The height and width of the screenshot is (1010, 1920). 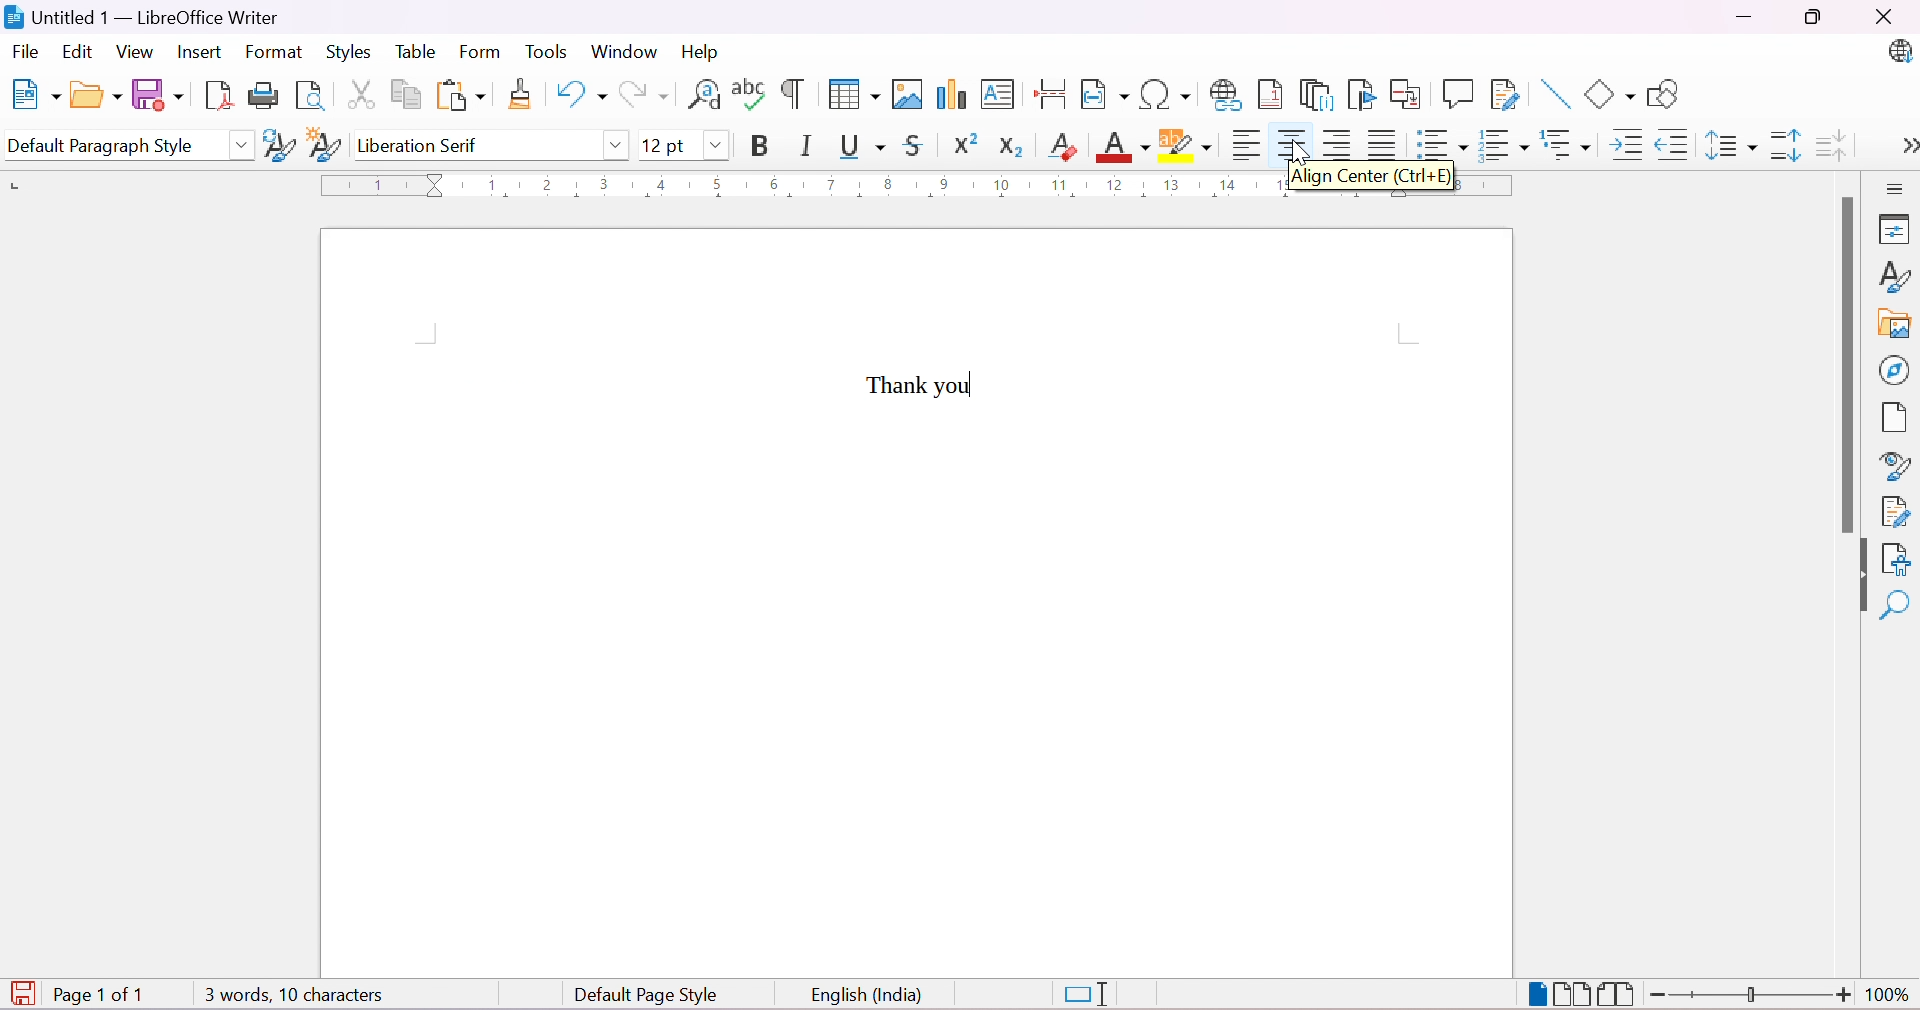 What do you see at coordinates (798, 185) in the screenshot?
I see `Ruler` at bounding box center [798, 185].